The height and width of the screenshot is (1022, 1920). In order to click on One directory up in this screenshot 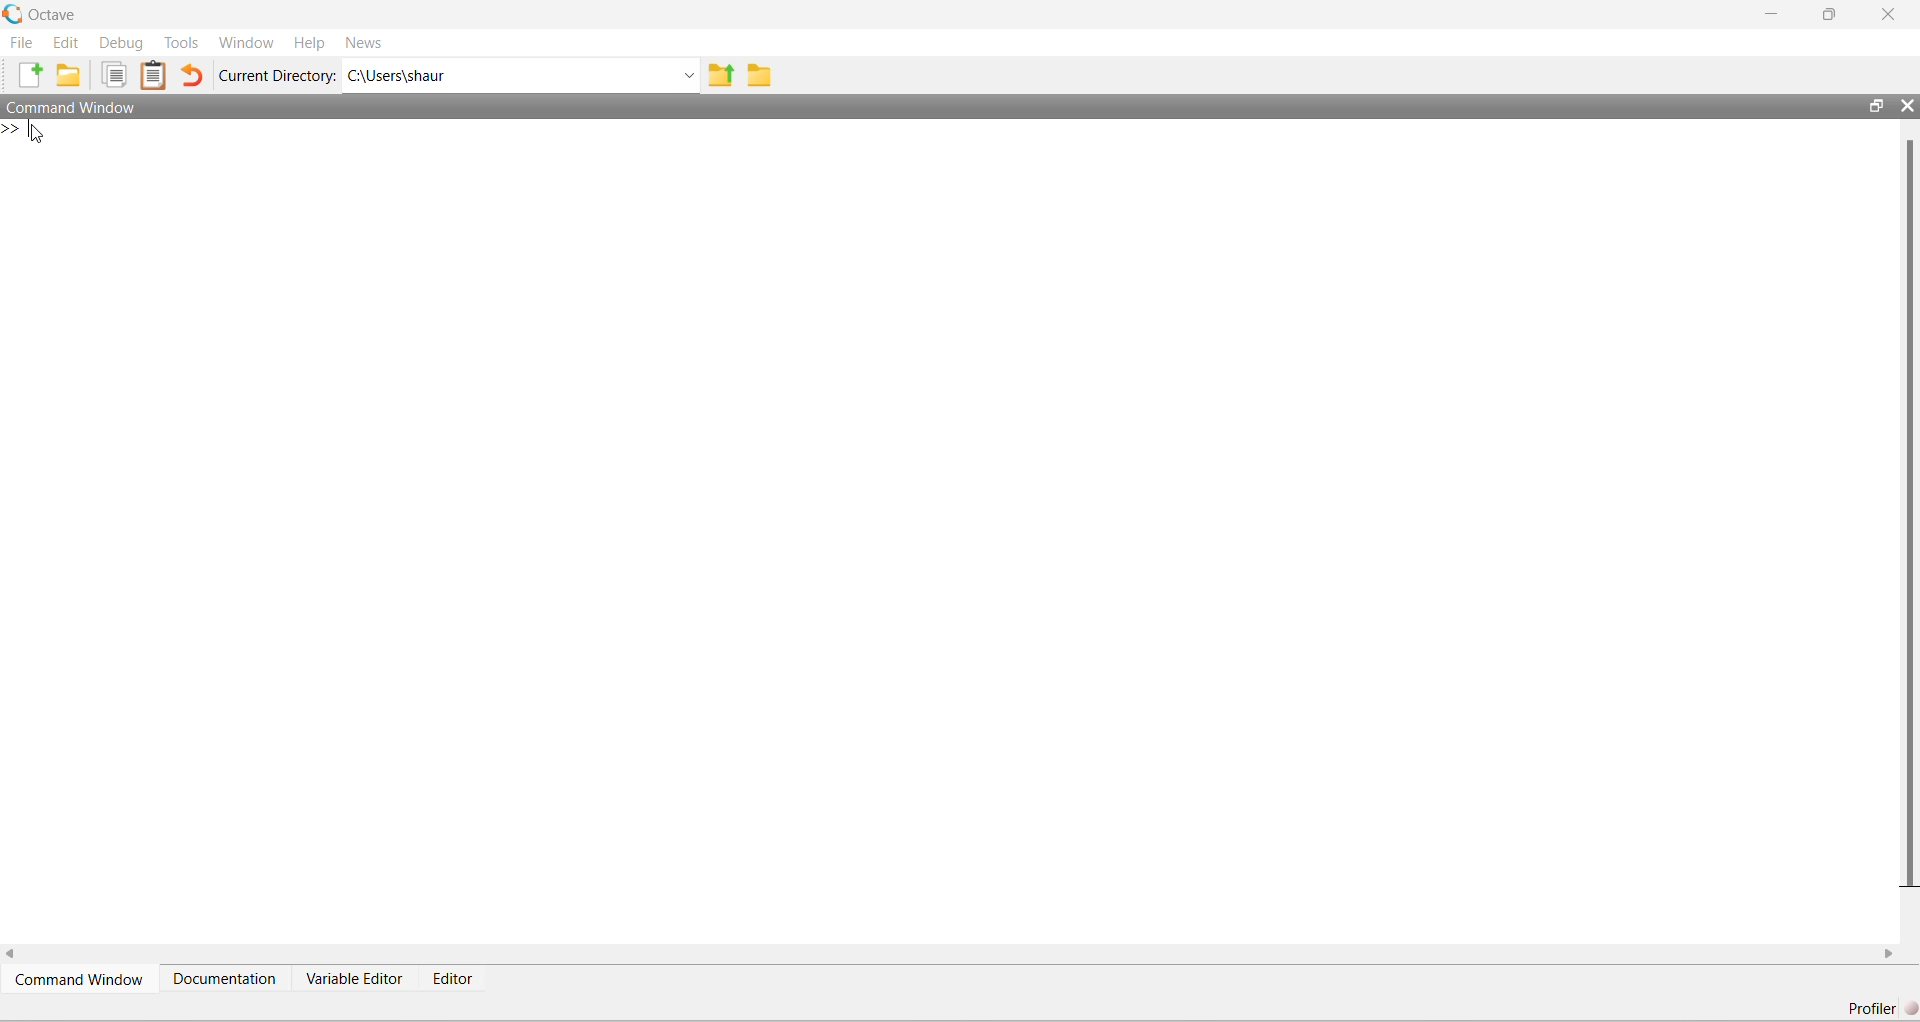, I will do `click(721, 74)`.